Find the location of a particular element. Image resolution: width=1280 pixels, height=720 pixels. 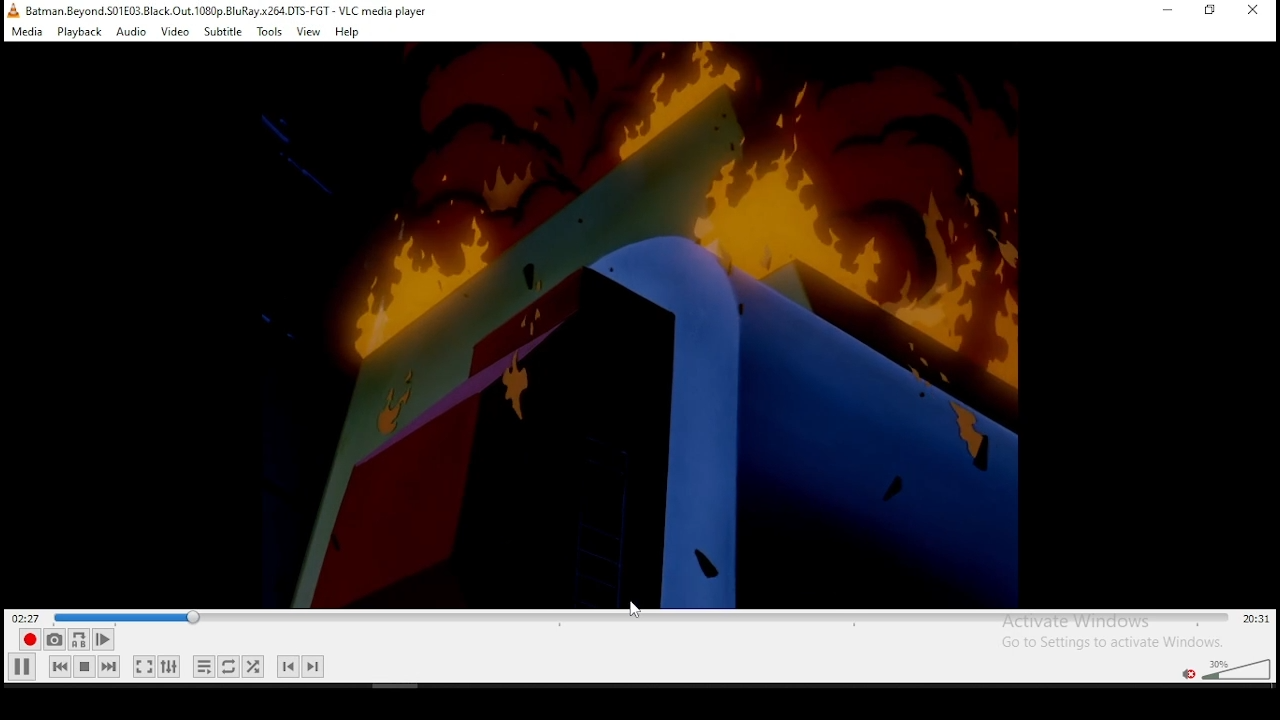

previous track in playlist. Skips backward when held is located at coordinates (59, 665).